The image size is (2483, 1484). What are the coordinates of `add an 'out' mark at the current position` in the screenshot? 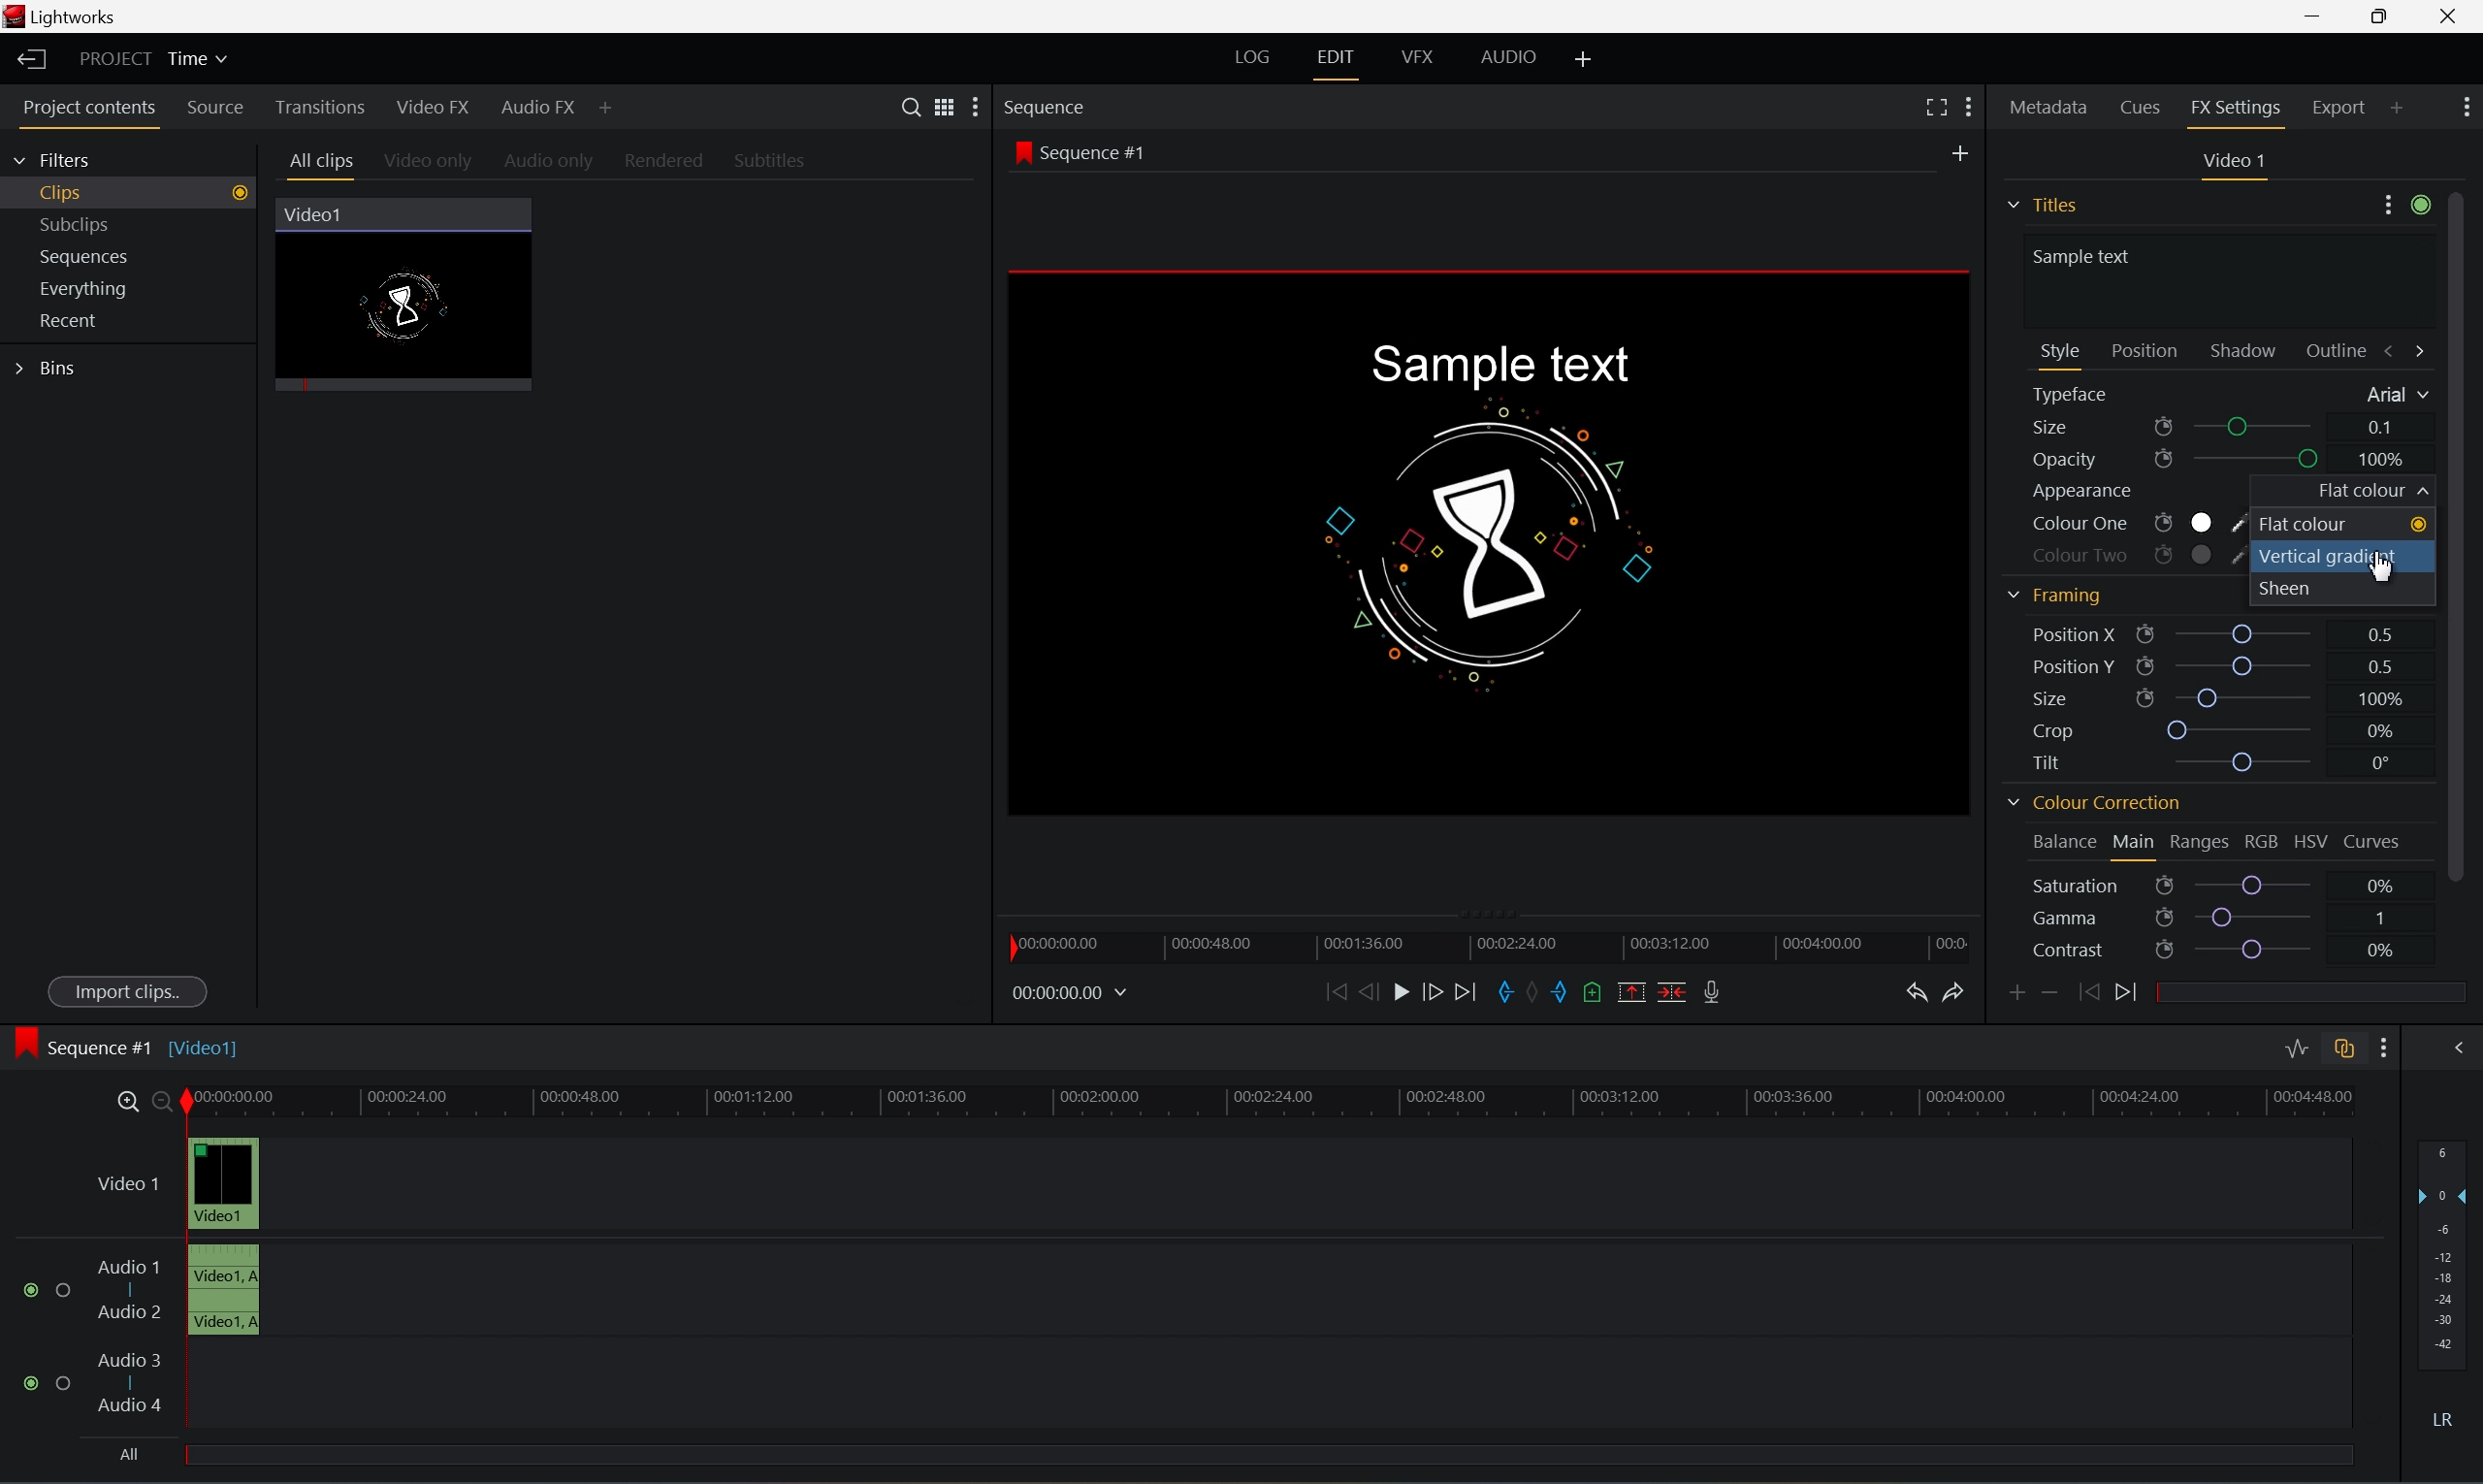 It's located at (1567, 993).